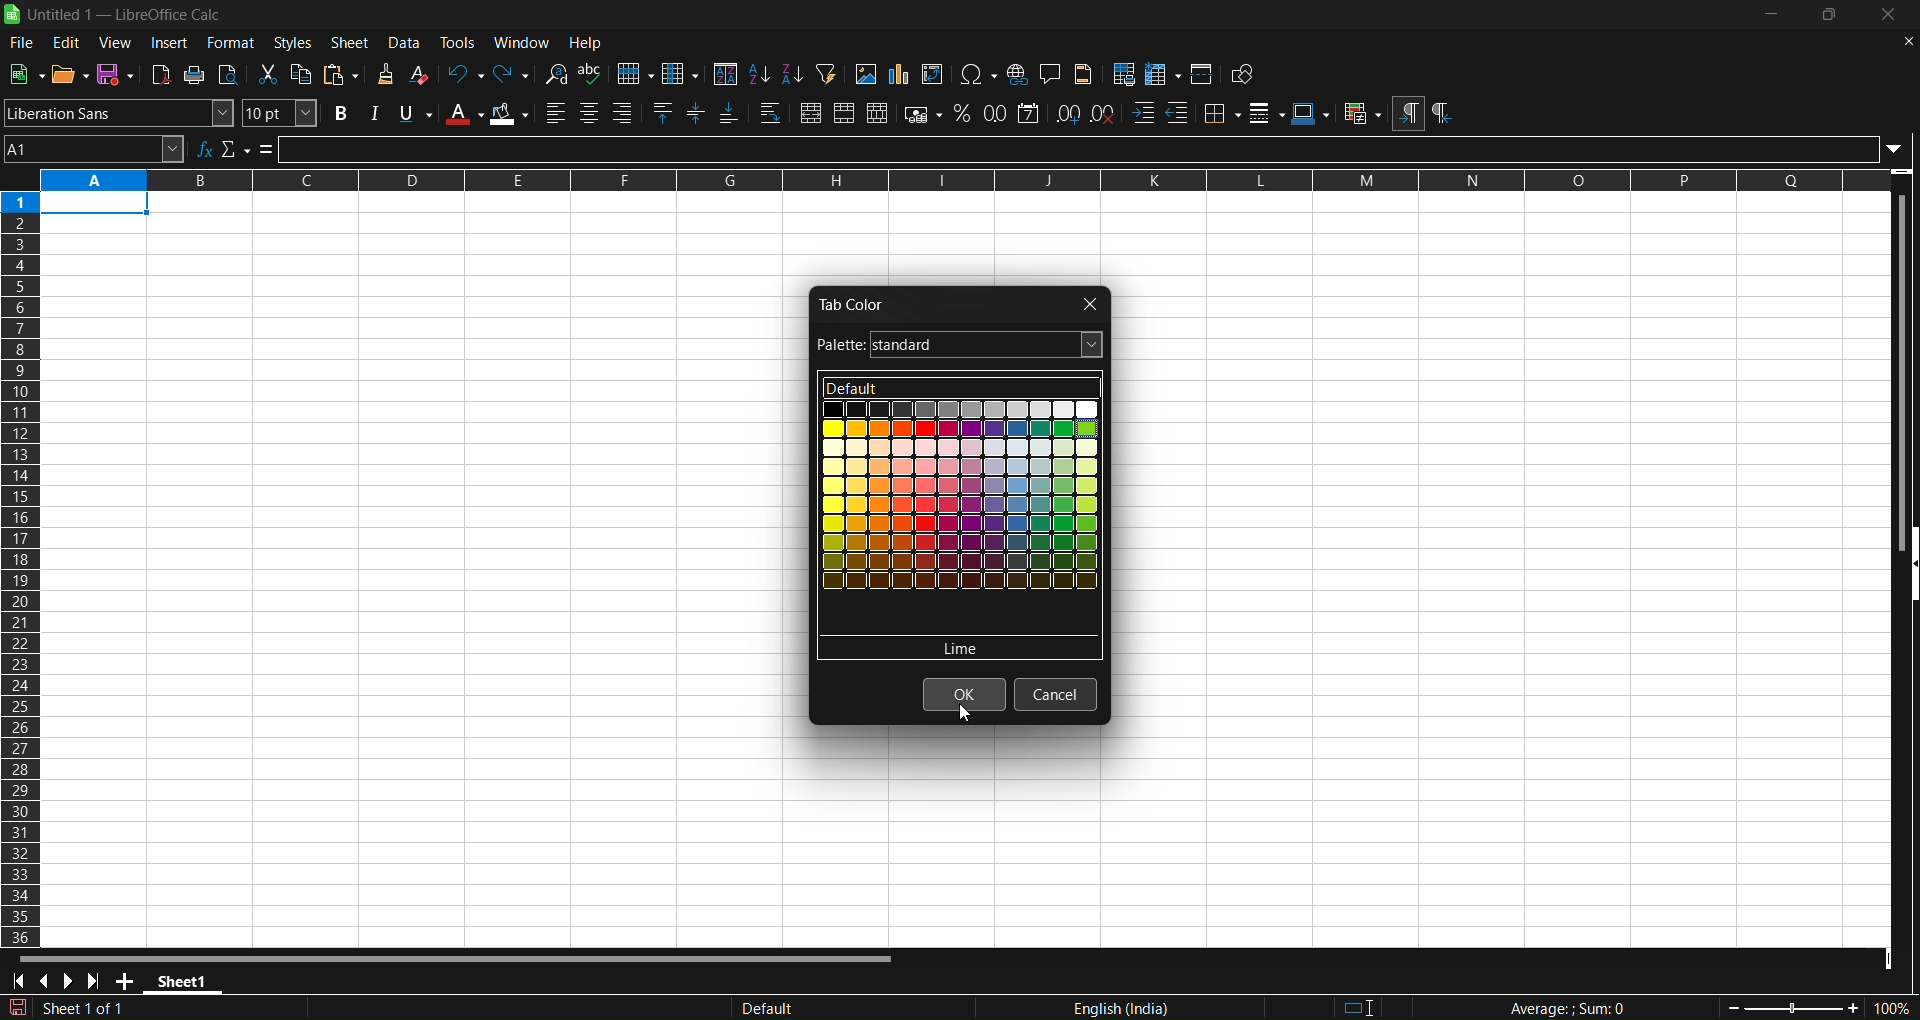 The height and width of the screenshot is (1020, 1920). What do you see at coordinates (373, 113) in the screenshot?
I see `italic` at bounding box center [373, 113].